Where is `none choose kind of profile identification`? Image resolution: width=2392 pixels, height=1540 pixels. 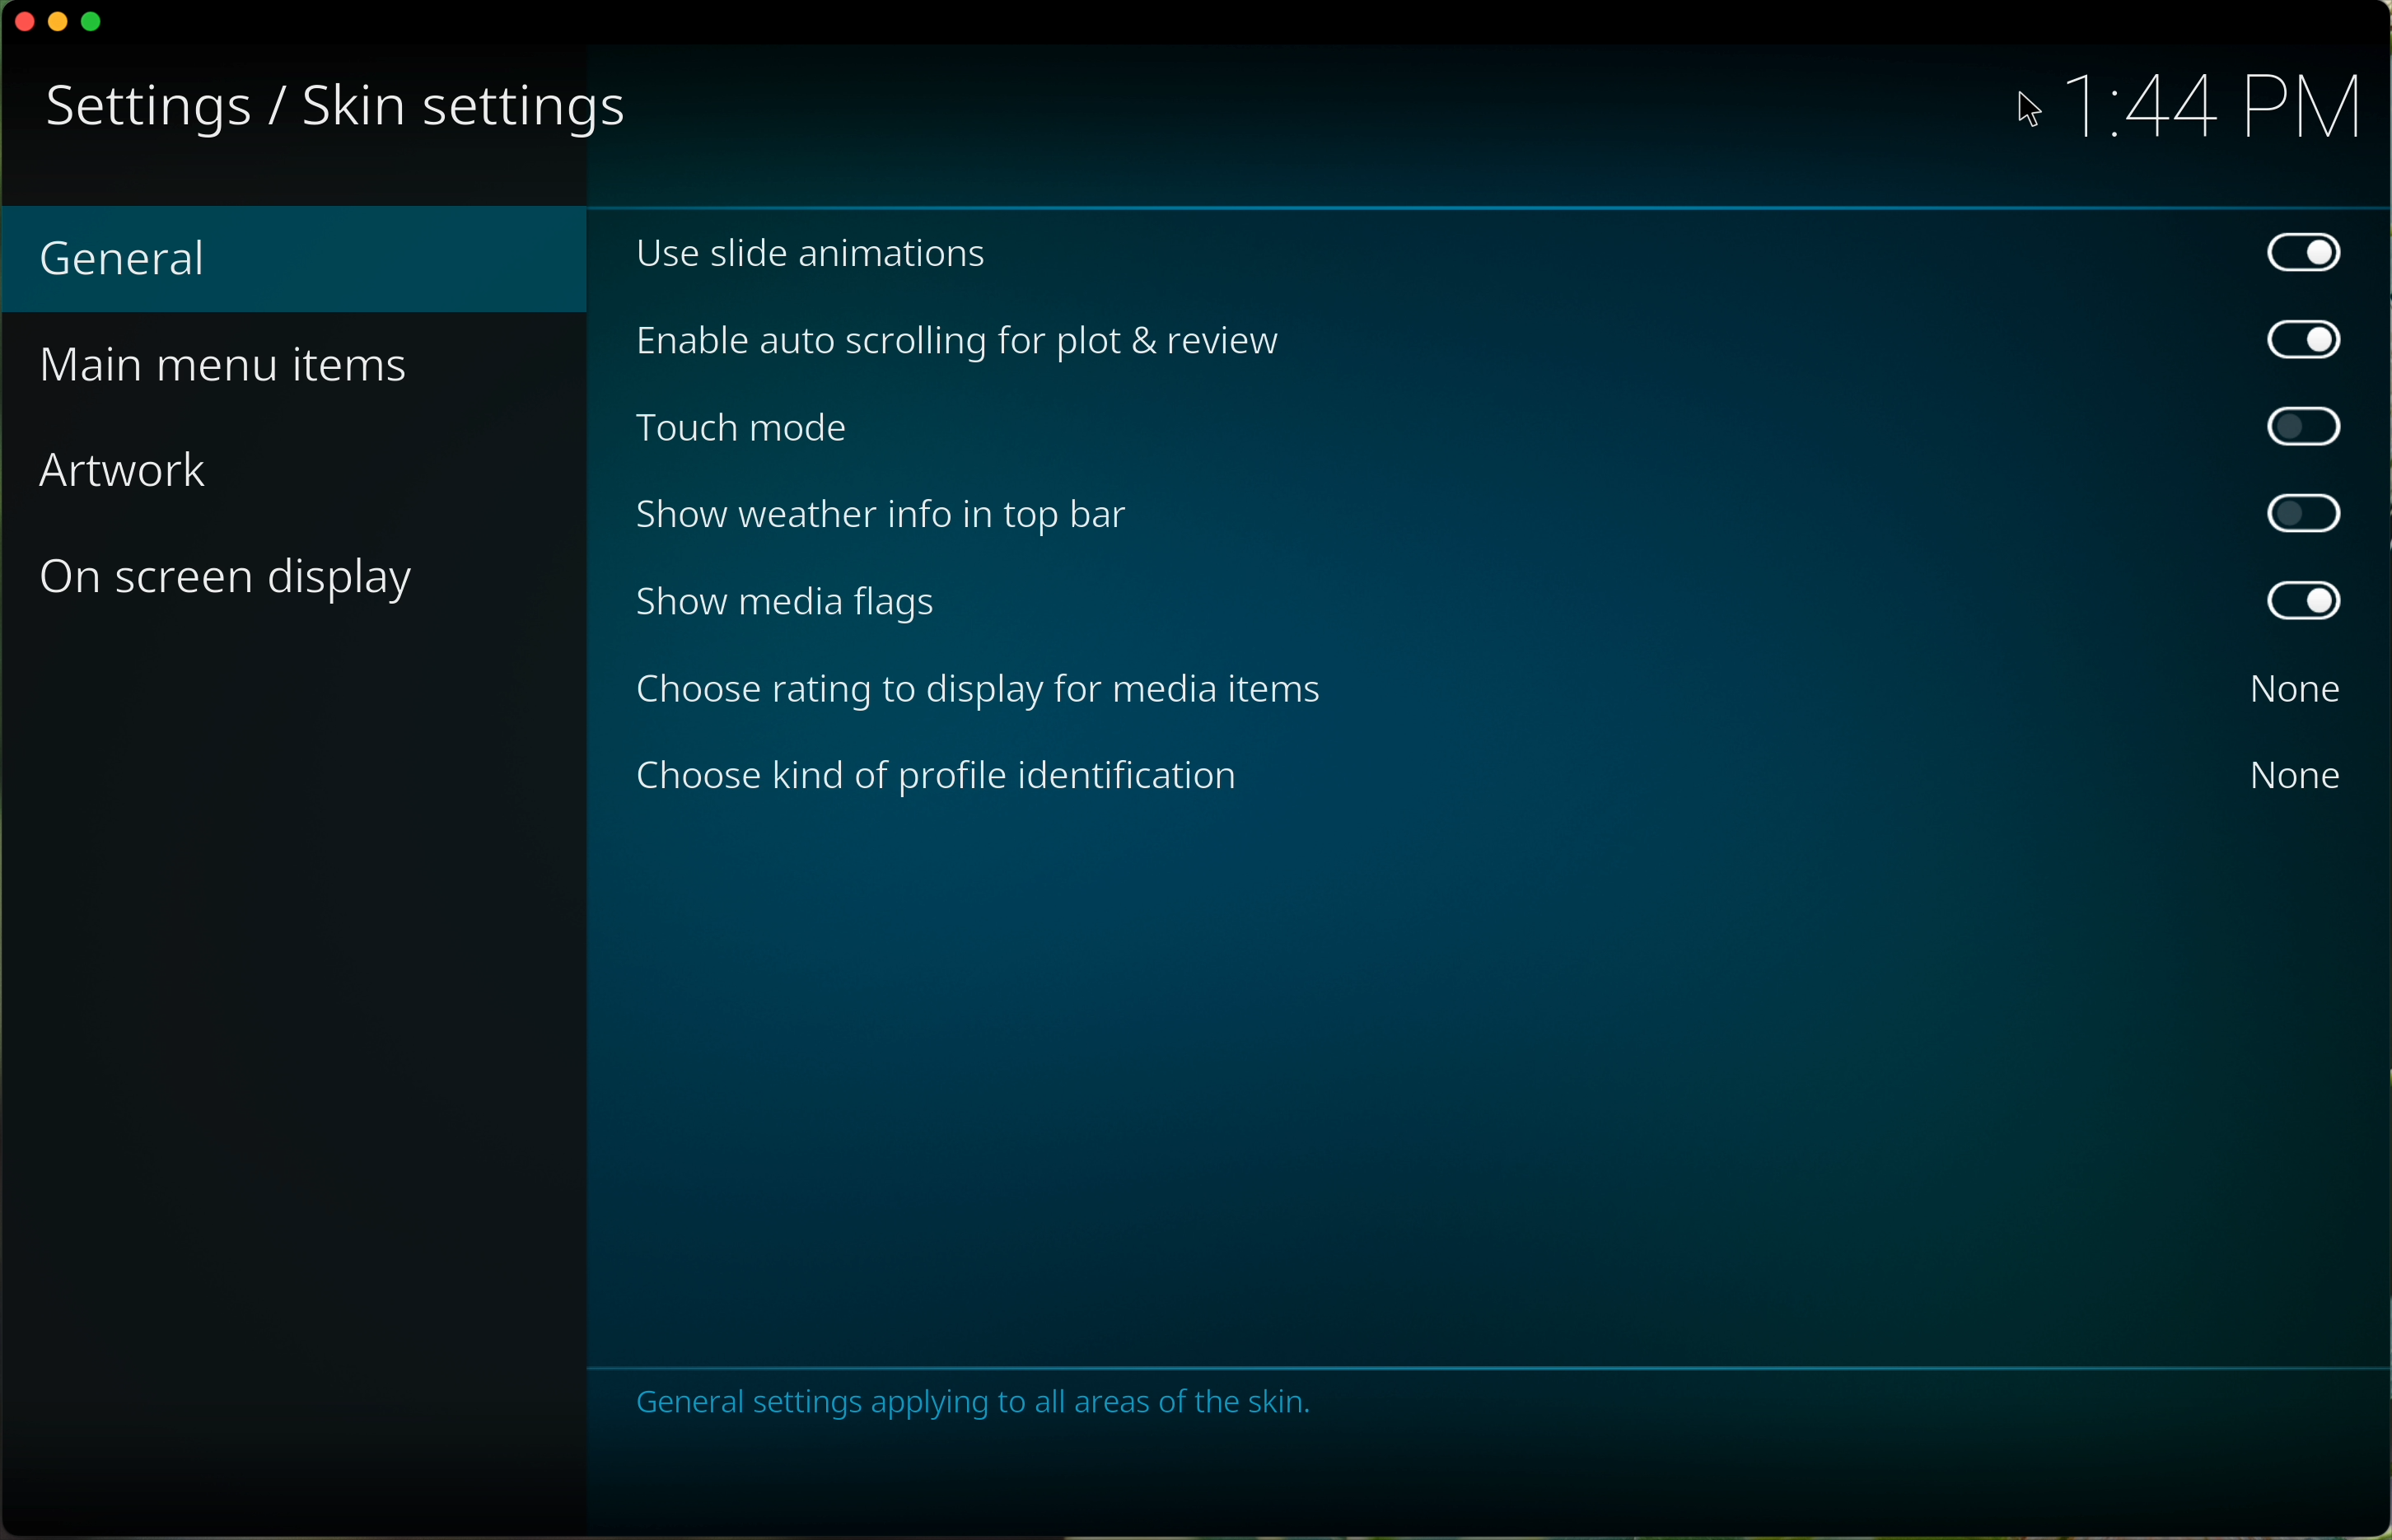
none choose kind of profile identification is located at coordinates (1481, 774).